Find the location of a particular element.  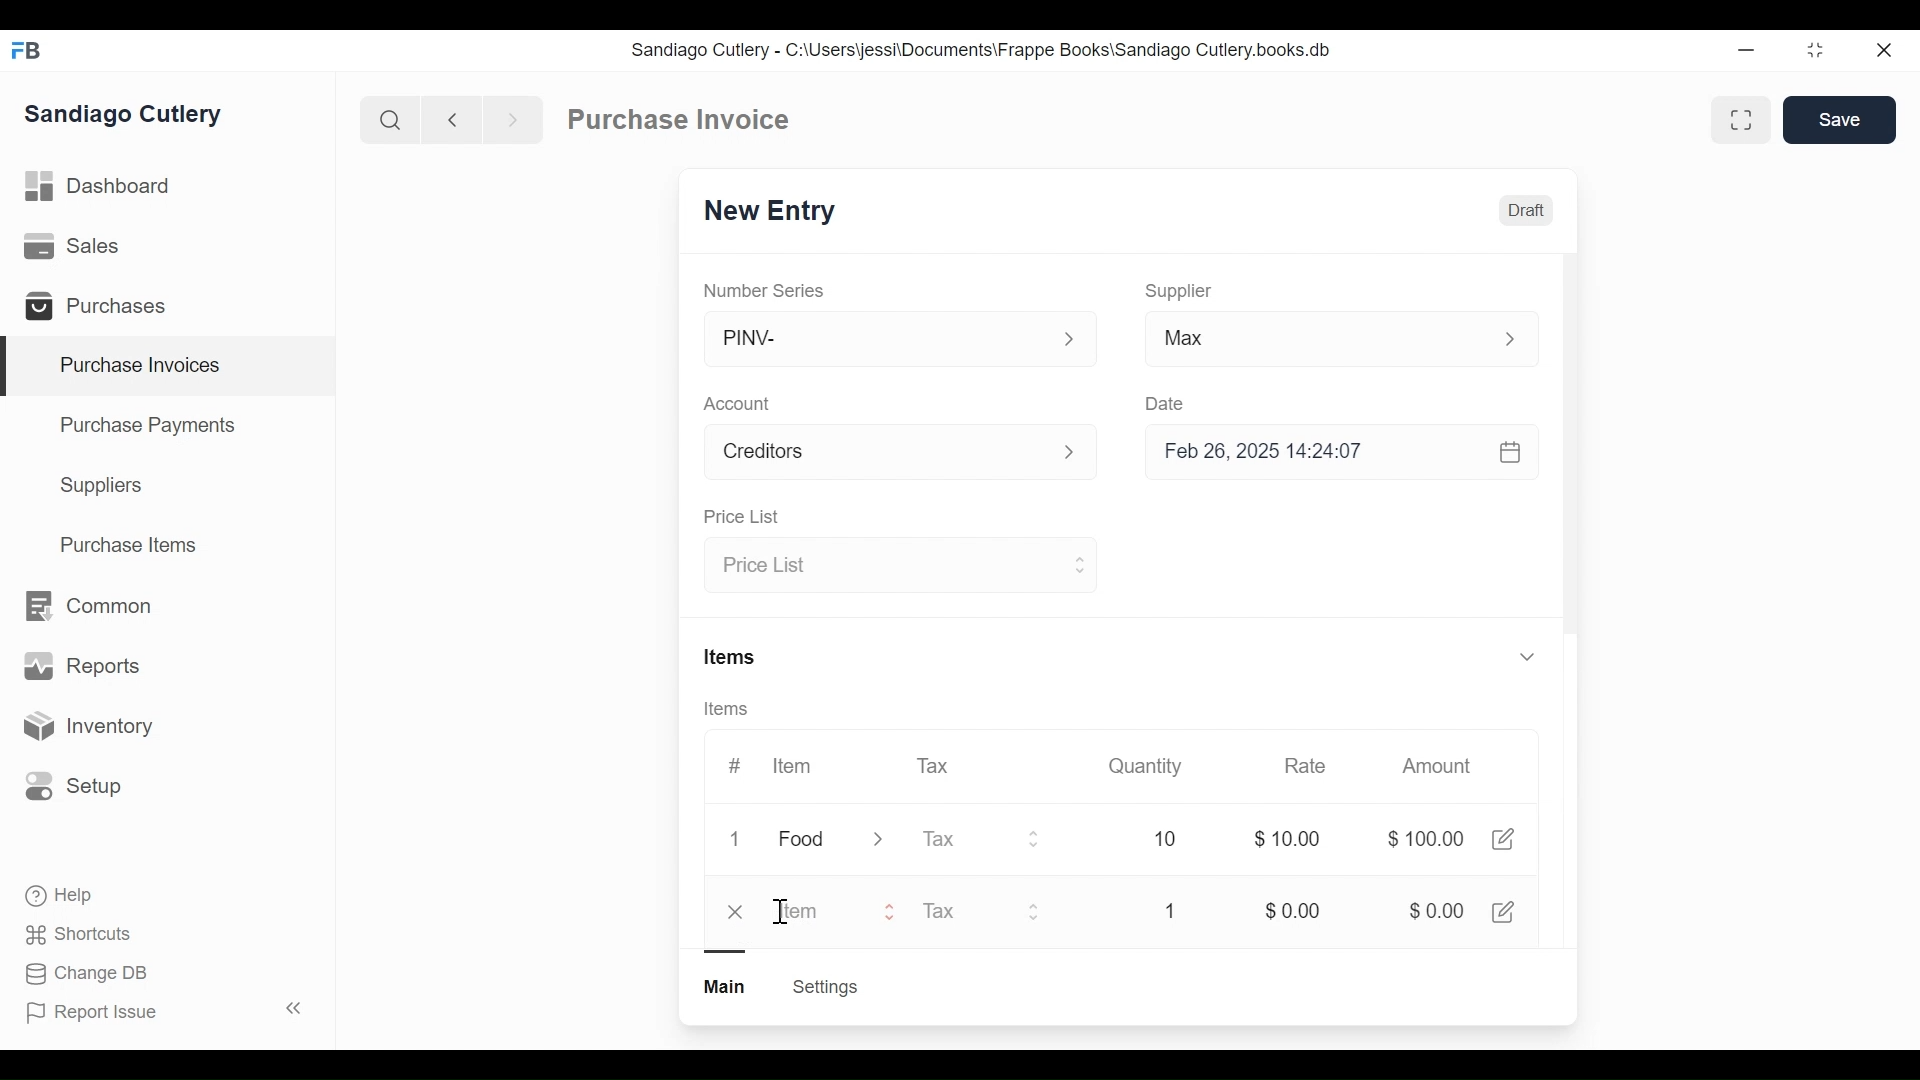

PINV- is located at coordinates (876, 339).